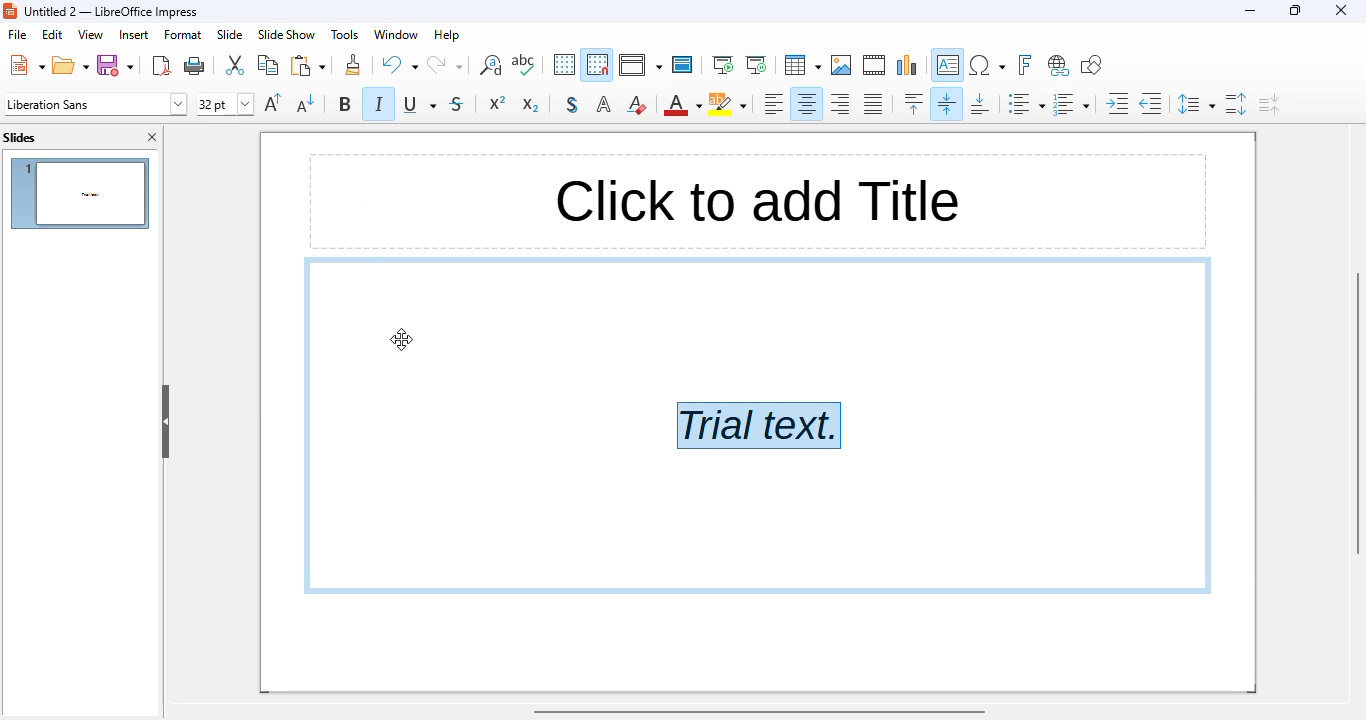 This screenshot has height=720, width=1366. What do you see at coordinates (10, 11) in the screenshot?
I see `logo` at bounding box center [10, 11].